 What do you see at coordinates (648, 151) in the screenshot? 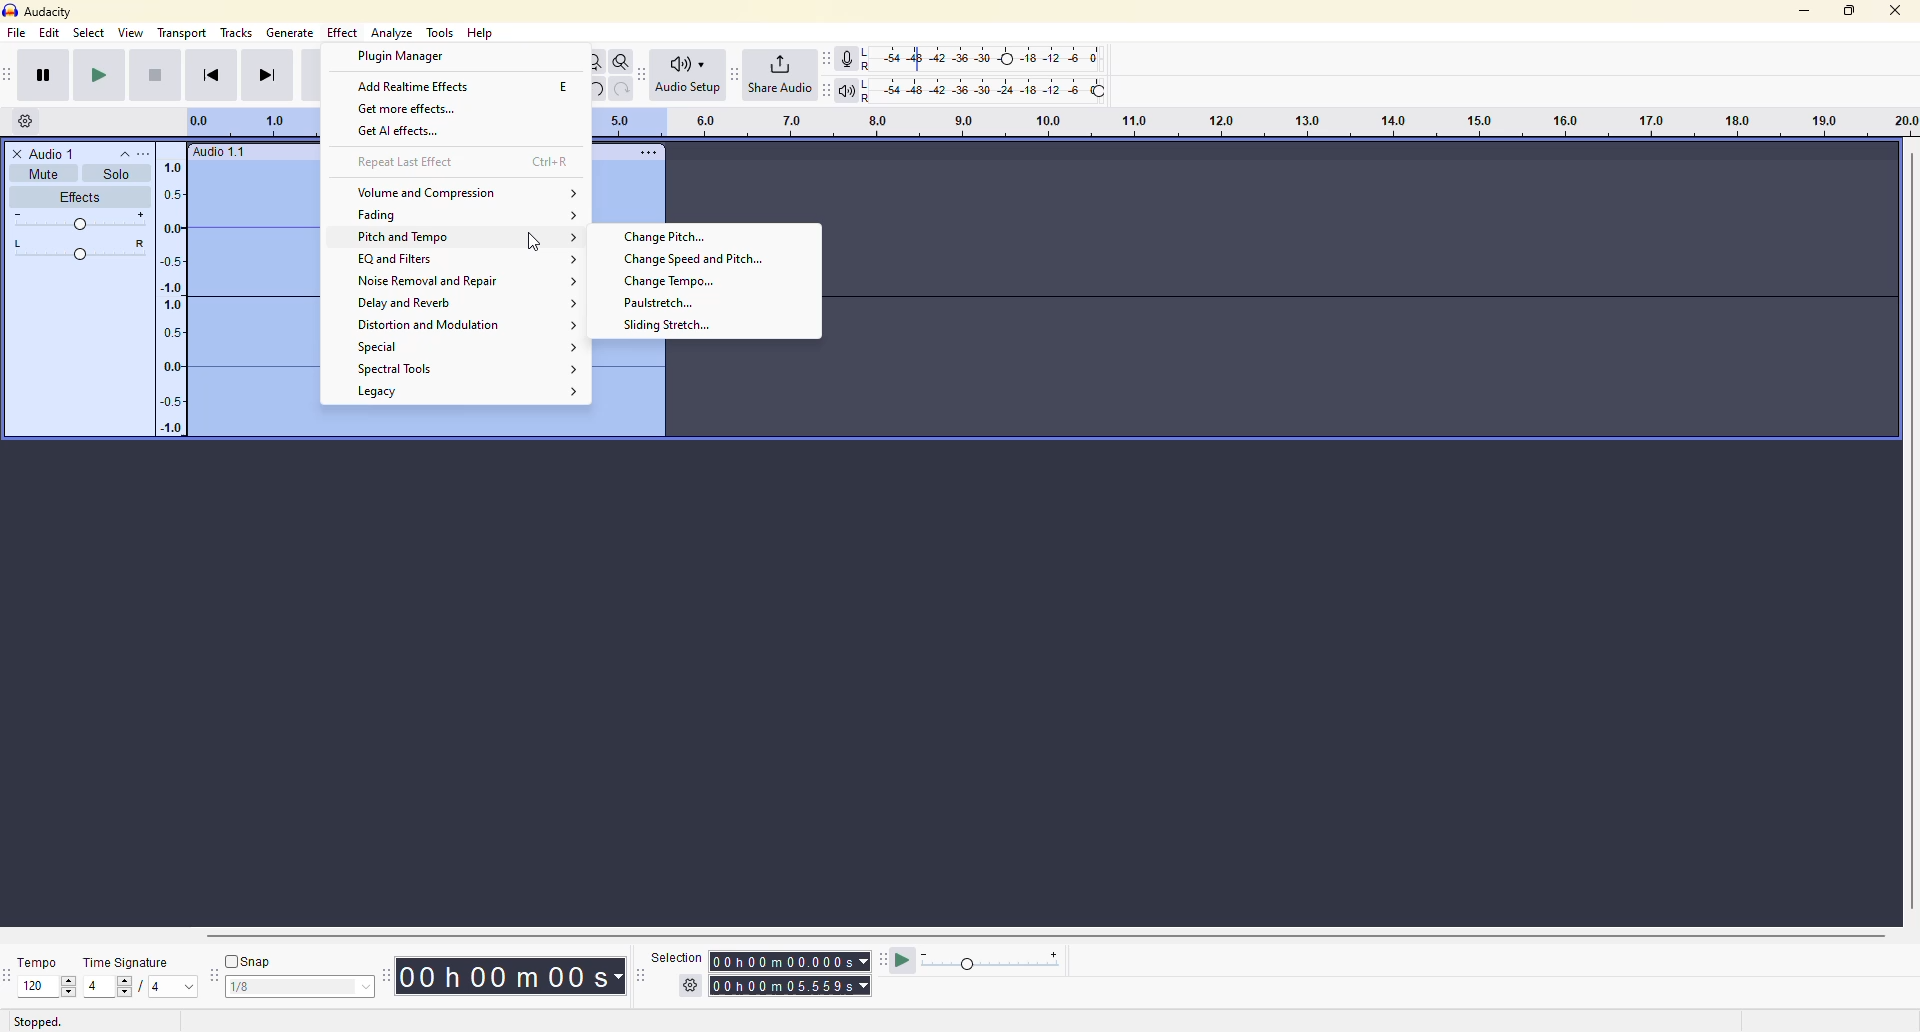
I see `more` at bounding box center [648, 151].